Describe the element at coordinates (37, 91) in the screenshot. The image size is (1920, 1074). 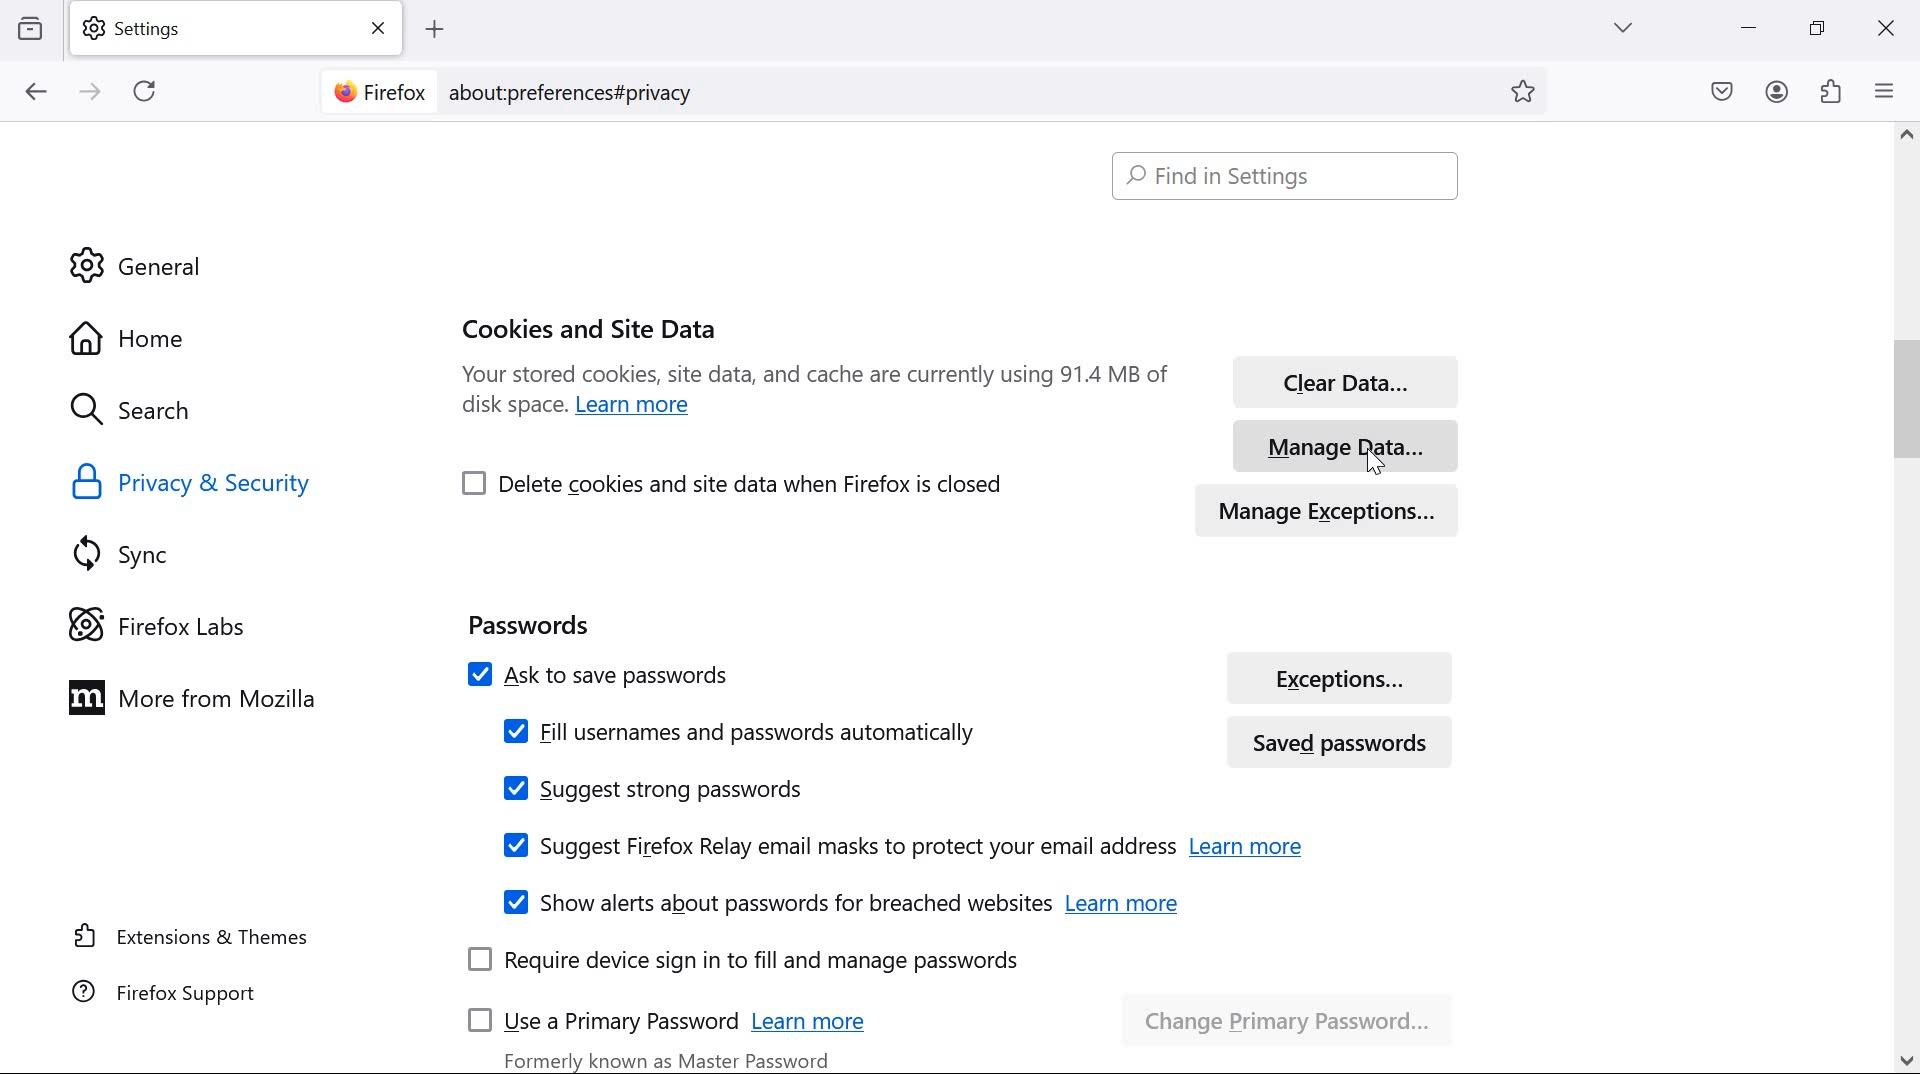
I see `go back one page` at that location.